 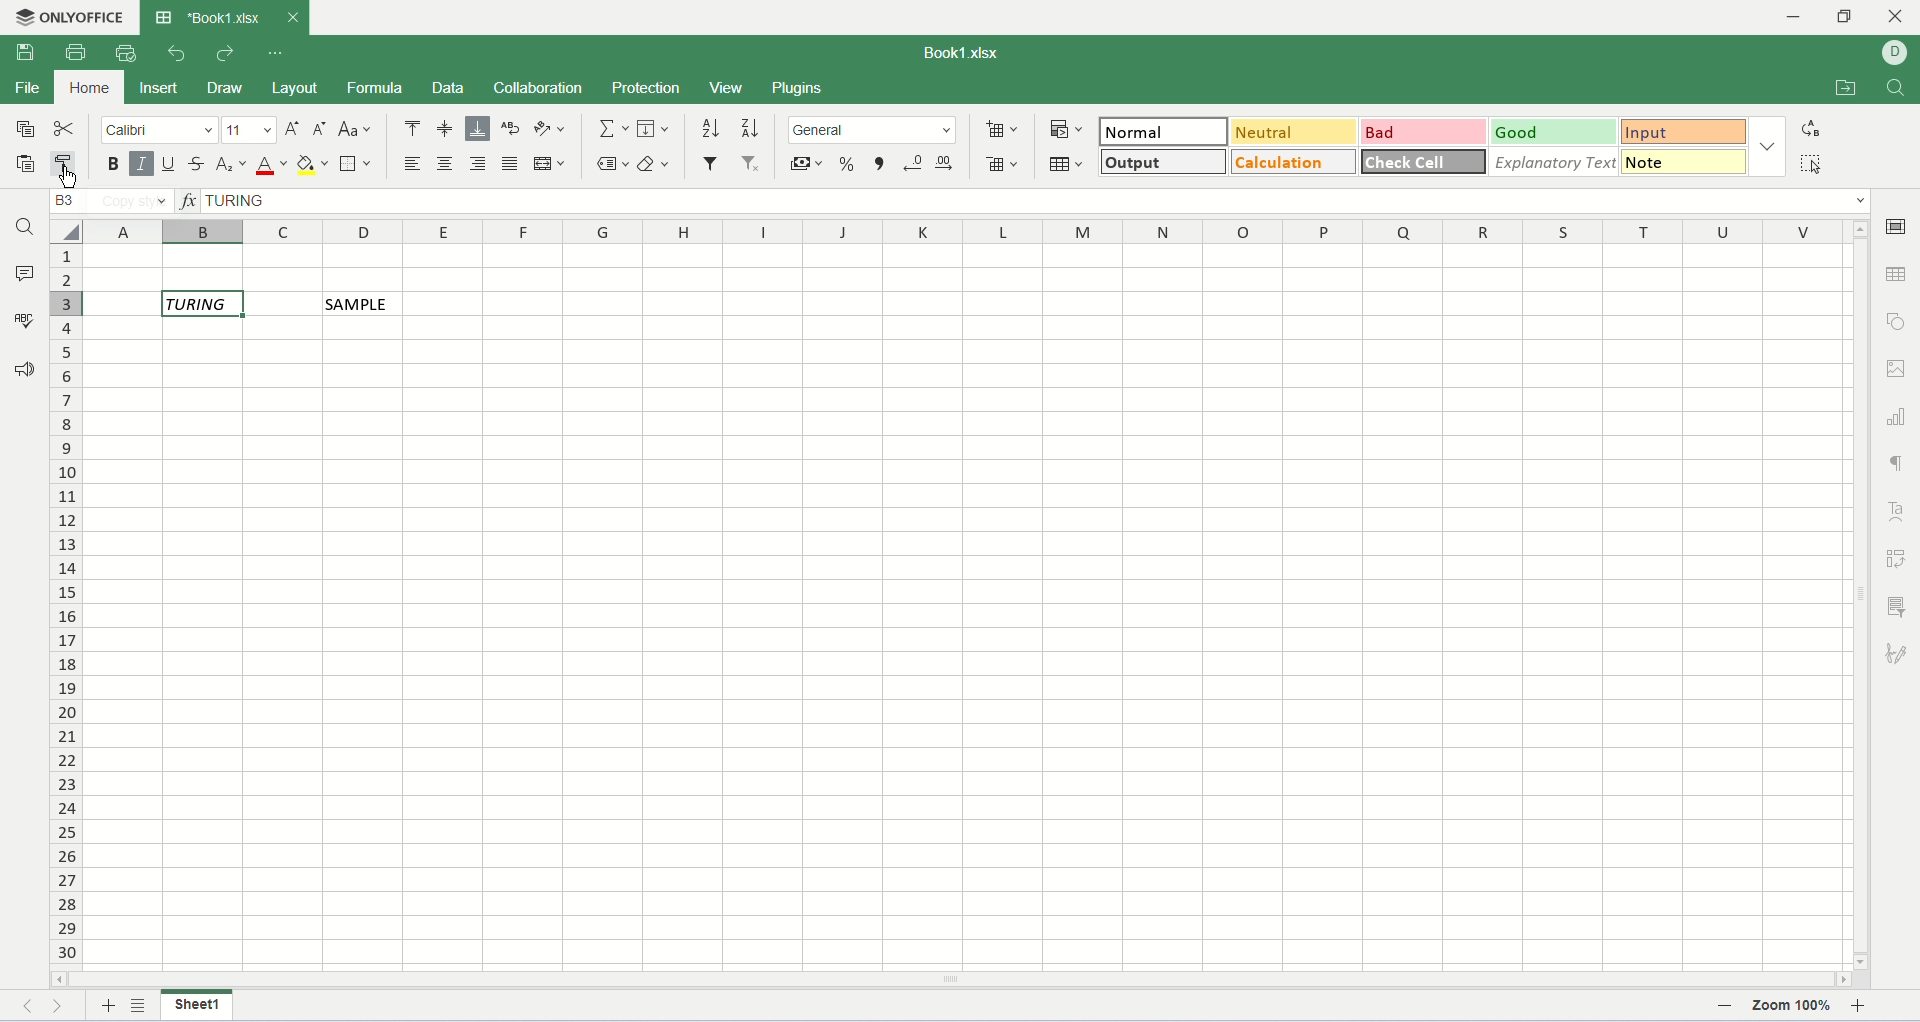 What do you see at coordinates (295, 131) in the screenshot?
I see `increase font size` at bounding box center [295, 131].